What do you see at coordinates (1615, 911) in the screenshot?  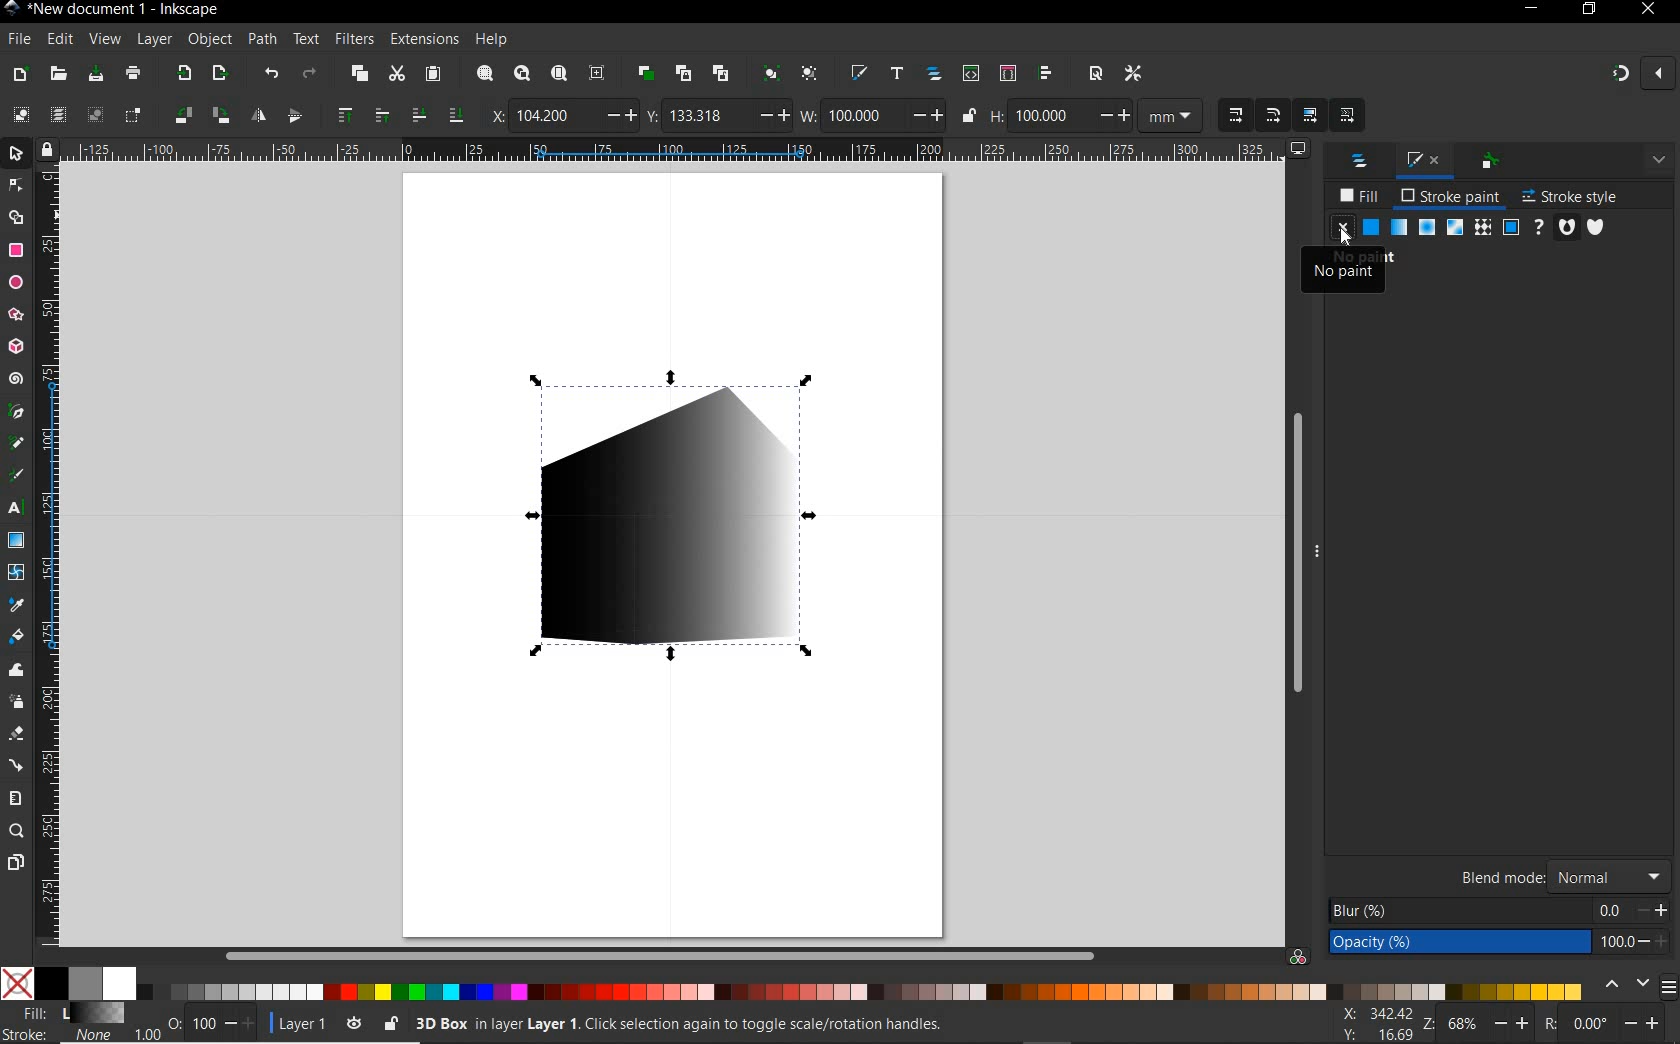 I see `` at bounding box center [1615, 911].